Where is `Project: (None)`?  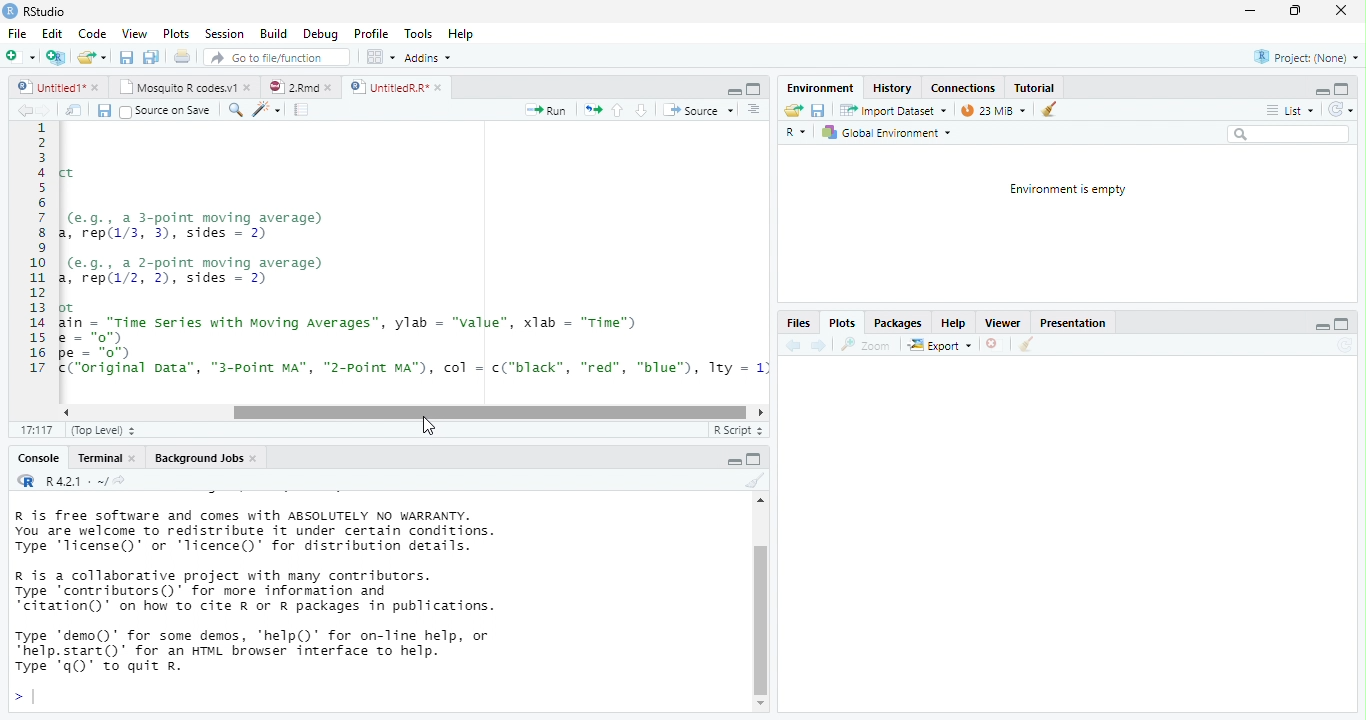
Project: (None) is located at coordinates (1307, 58).